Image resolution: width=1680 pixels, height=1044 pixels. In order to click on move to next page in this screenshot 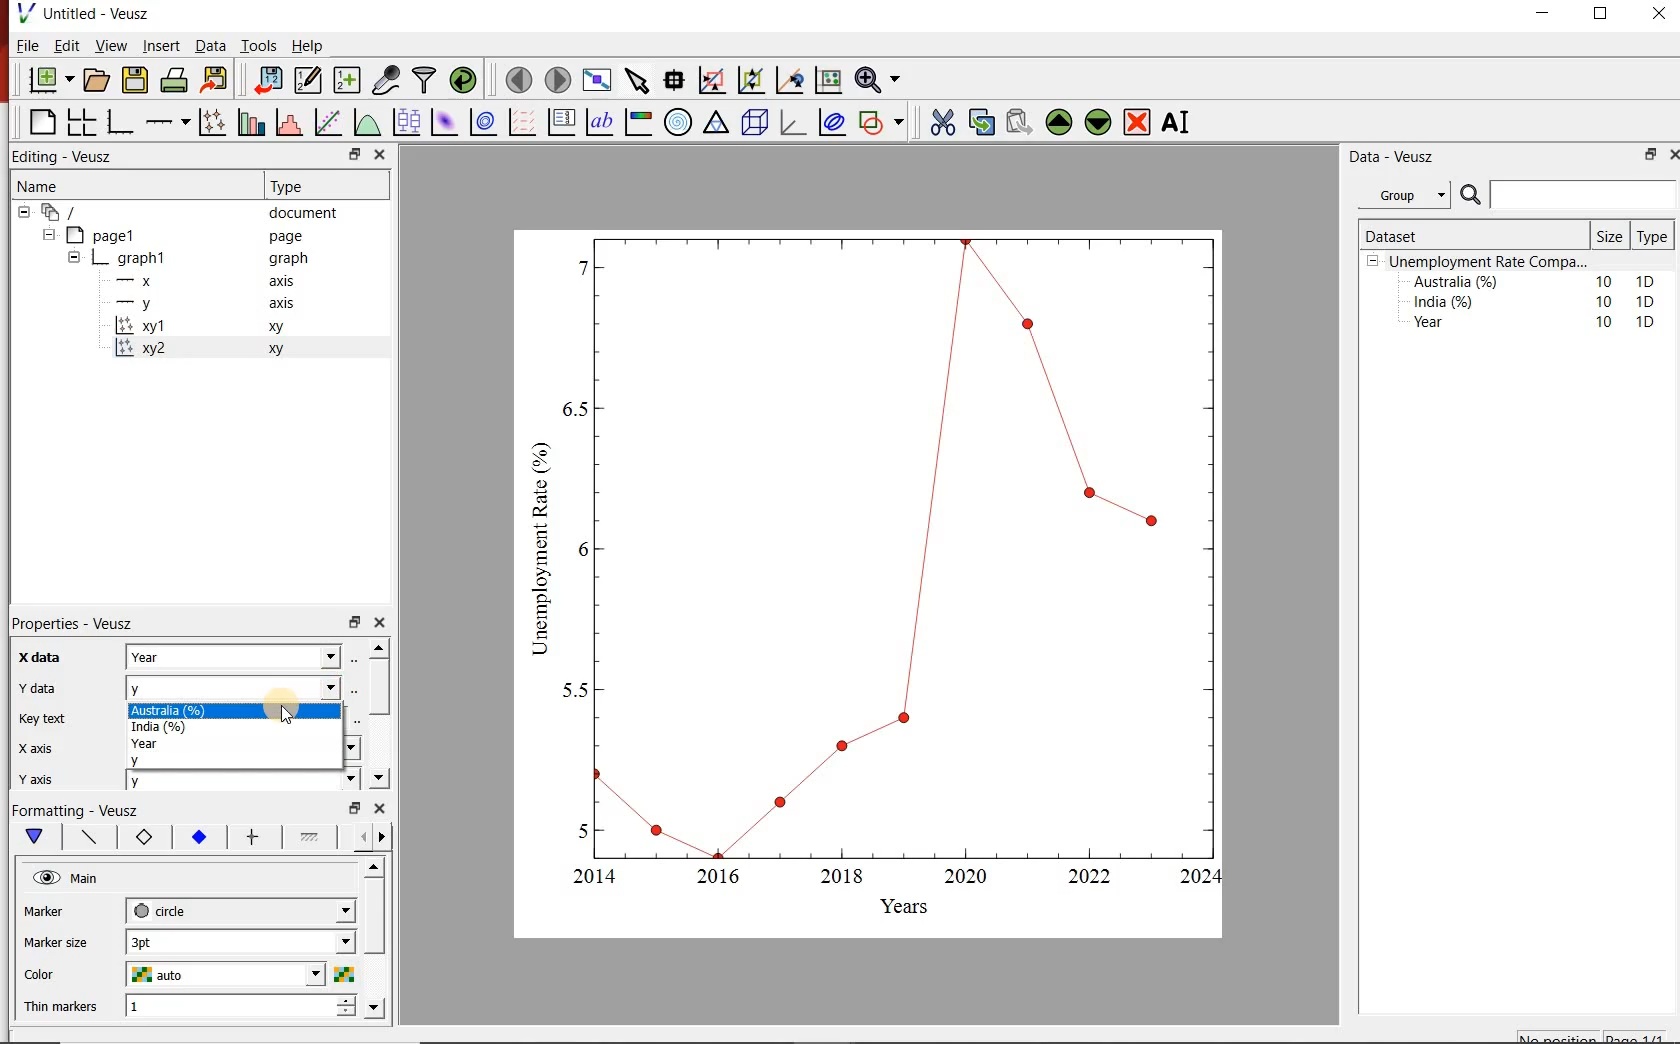, I will do `click(559, 80)`.